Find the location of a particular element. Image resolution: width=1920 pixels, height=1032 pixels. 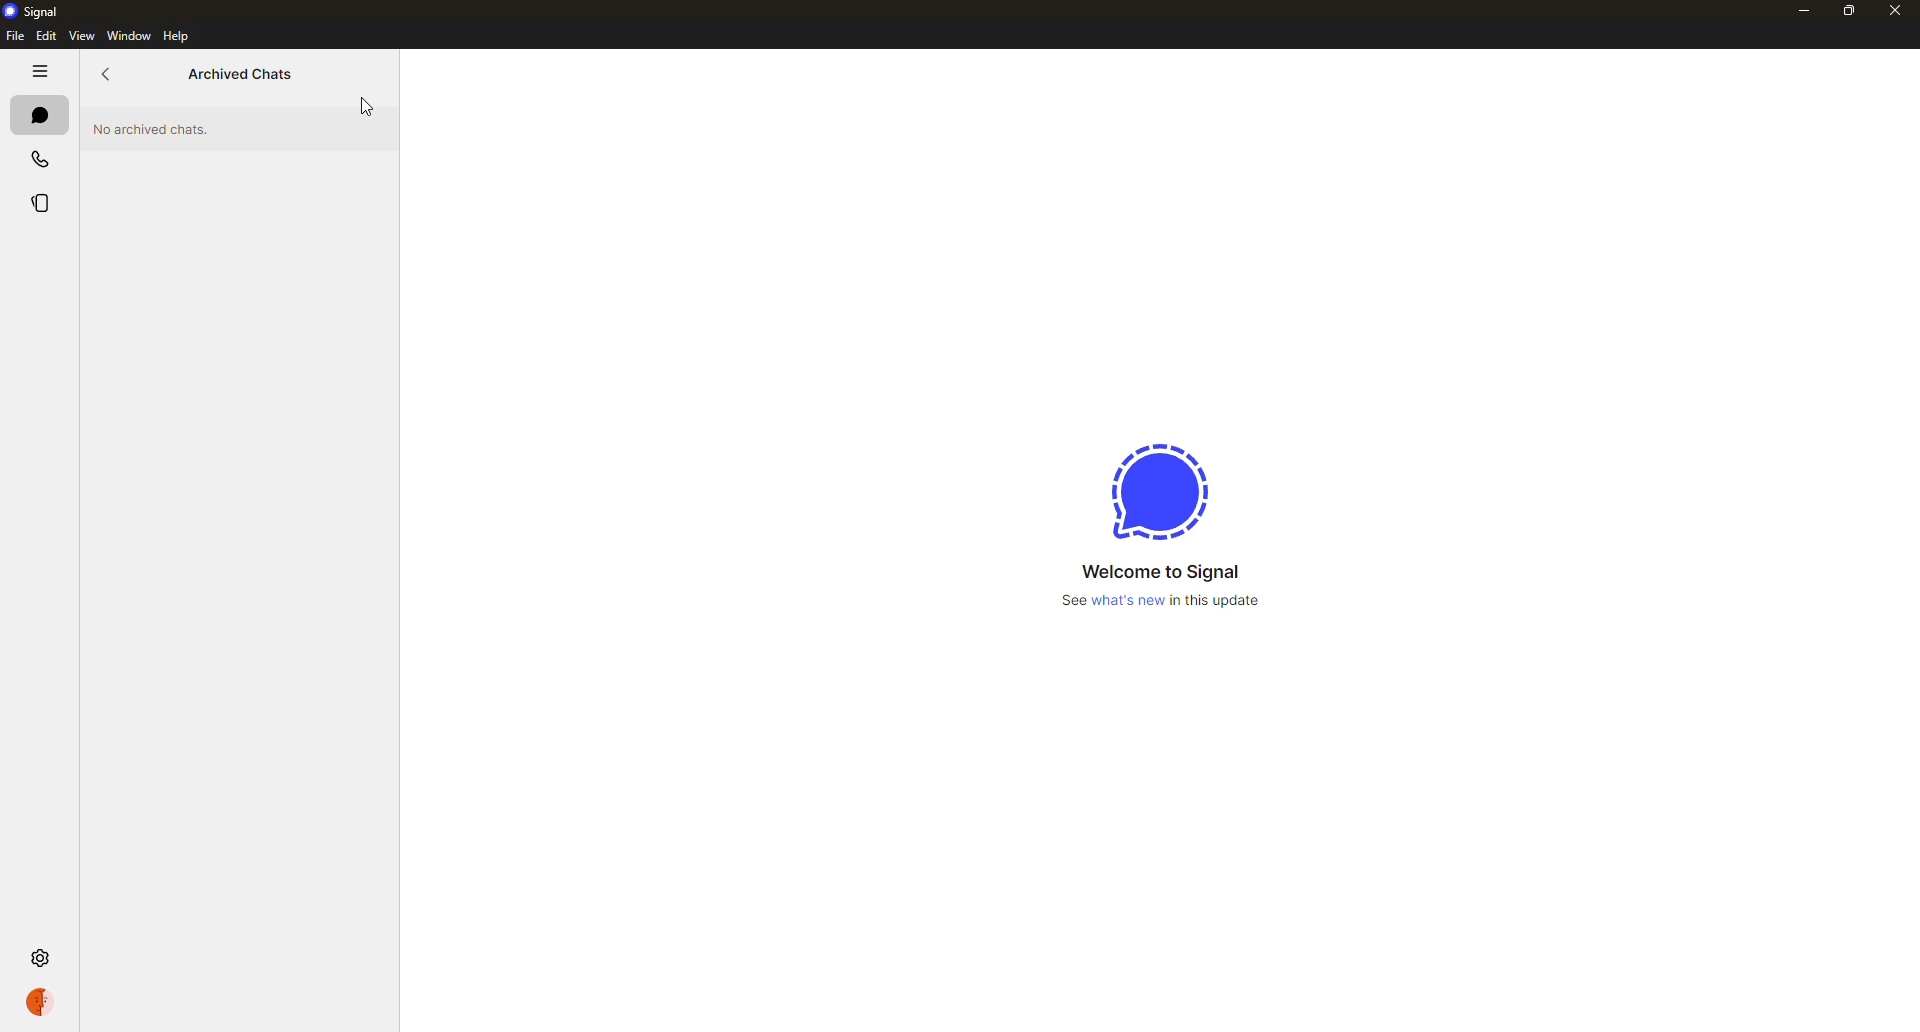

no archived chats is located at coordinates (158, 130).